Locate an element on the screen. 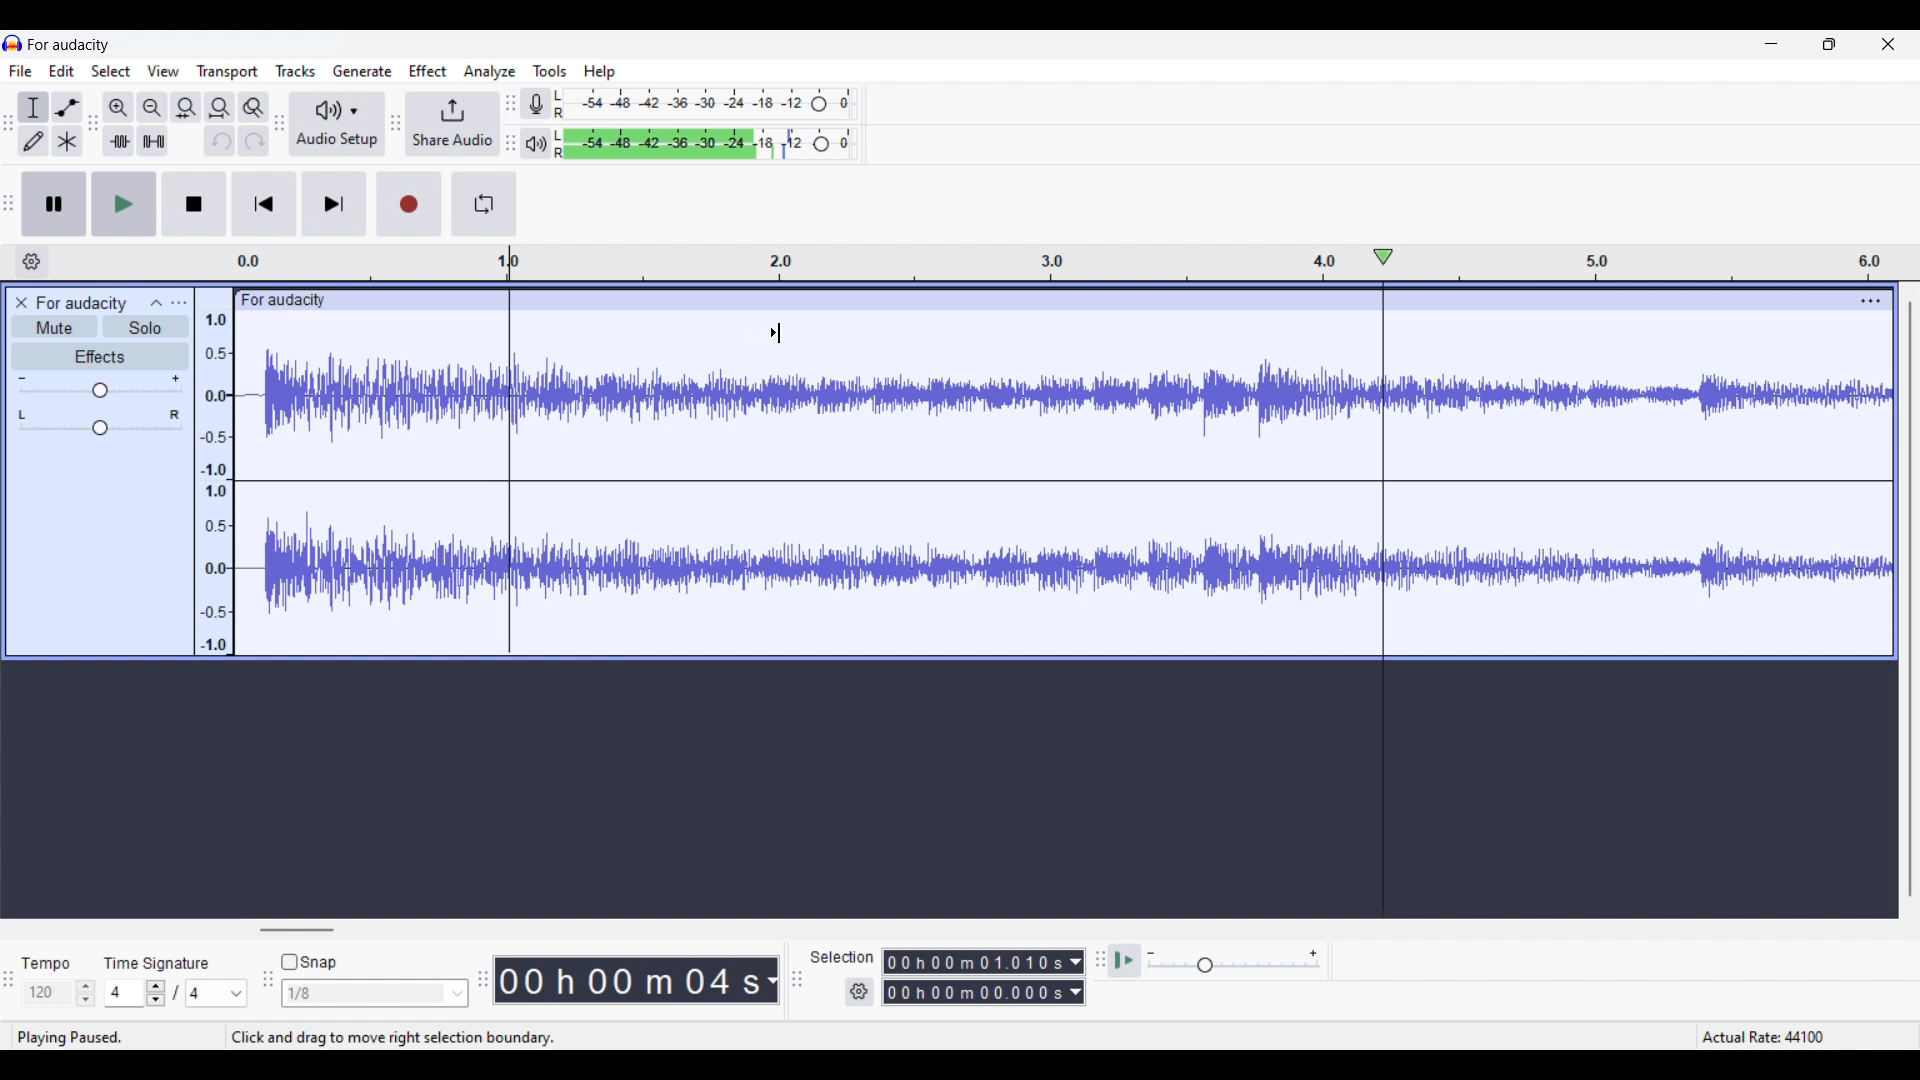 The image size is (1920, 1080). Help menu is located at coordinates (599, 72).